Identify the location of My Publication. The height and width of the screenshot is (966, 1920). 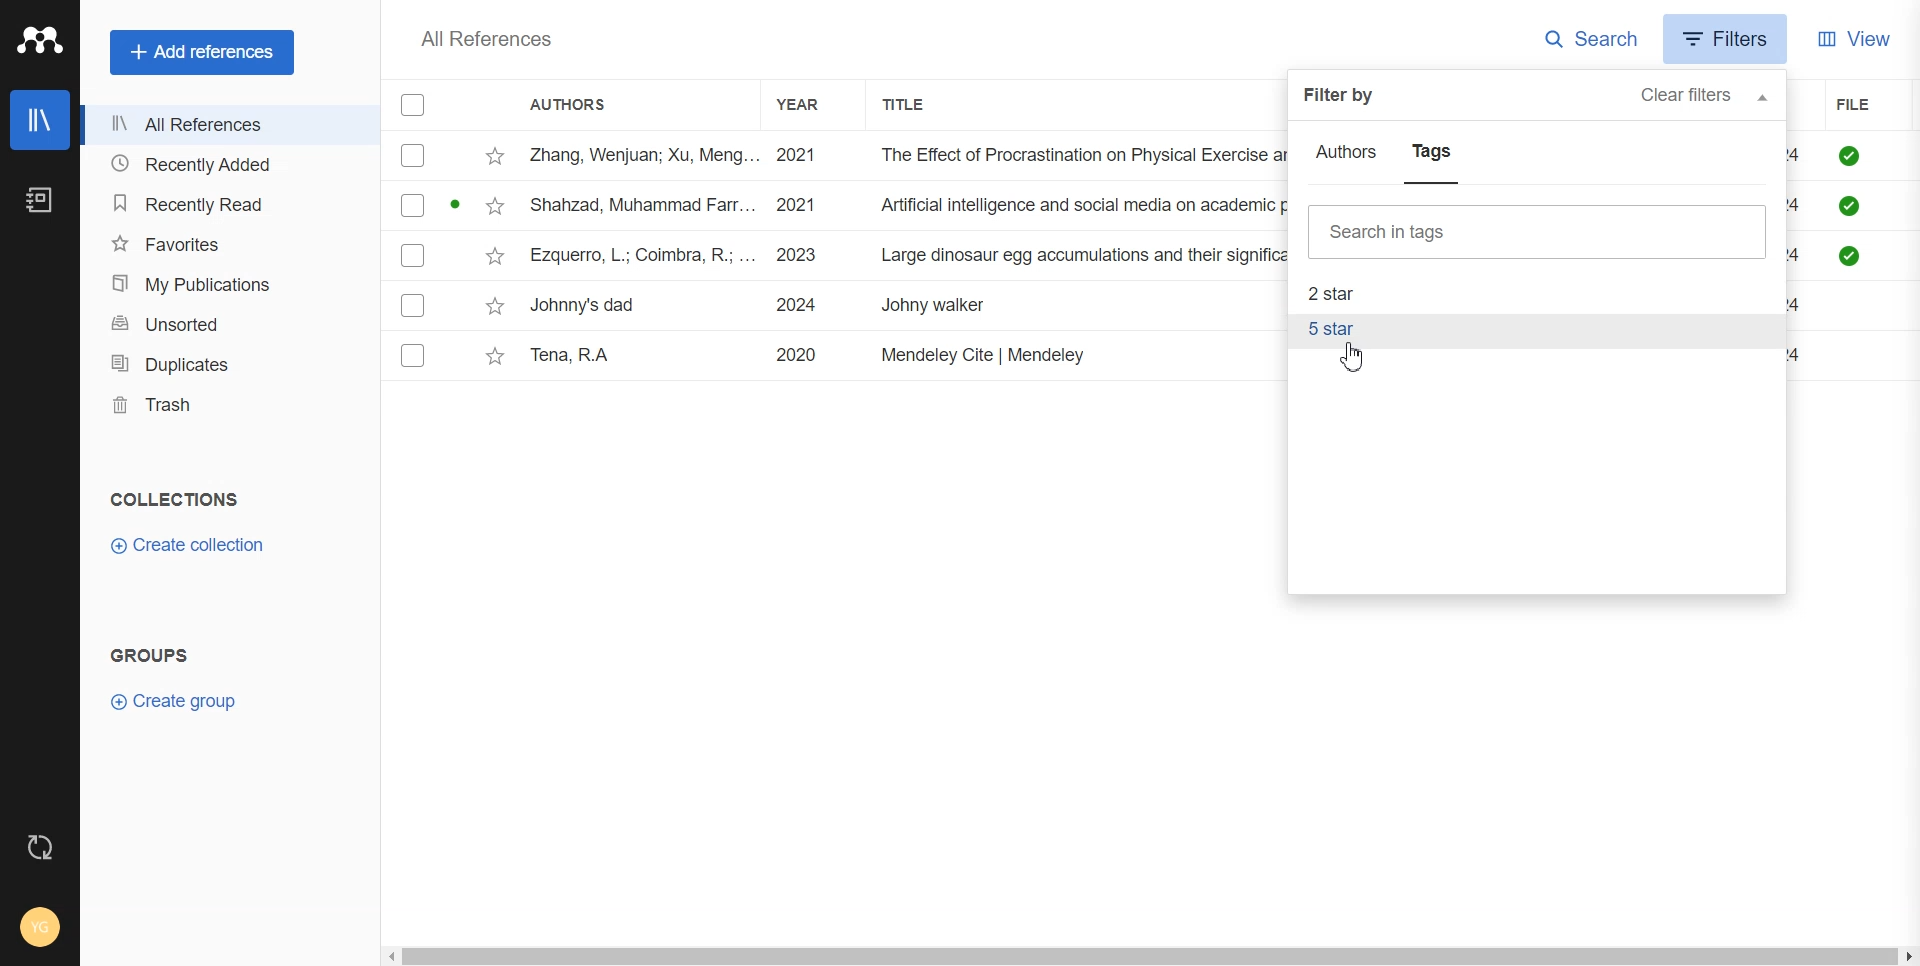
(226, 280).